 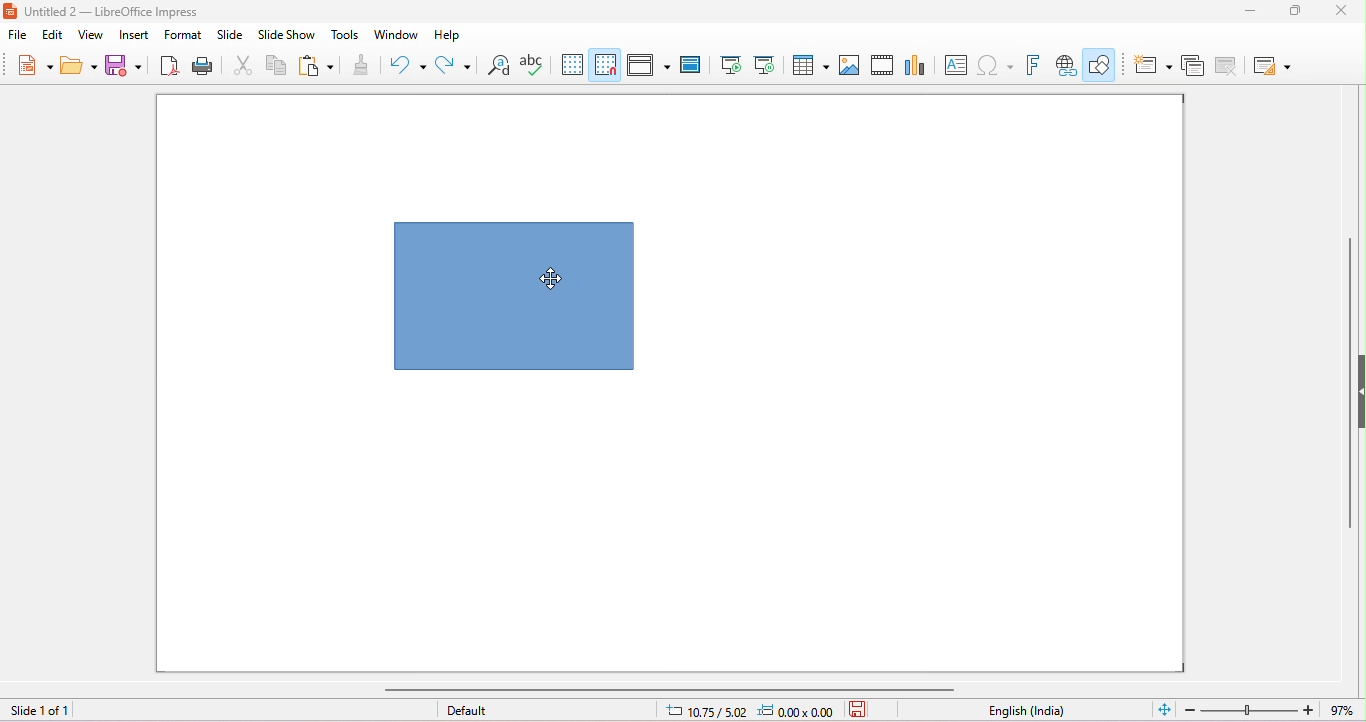 I want to click on insert audio/video, so click(x=882, y=65).